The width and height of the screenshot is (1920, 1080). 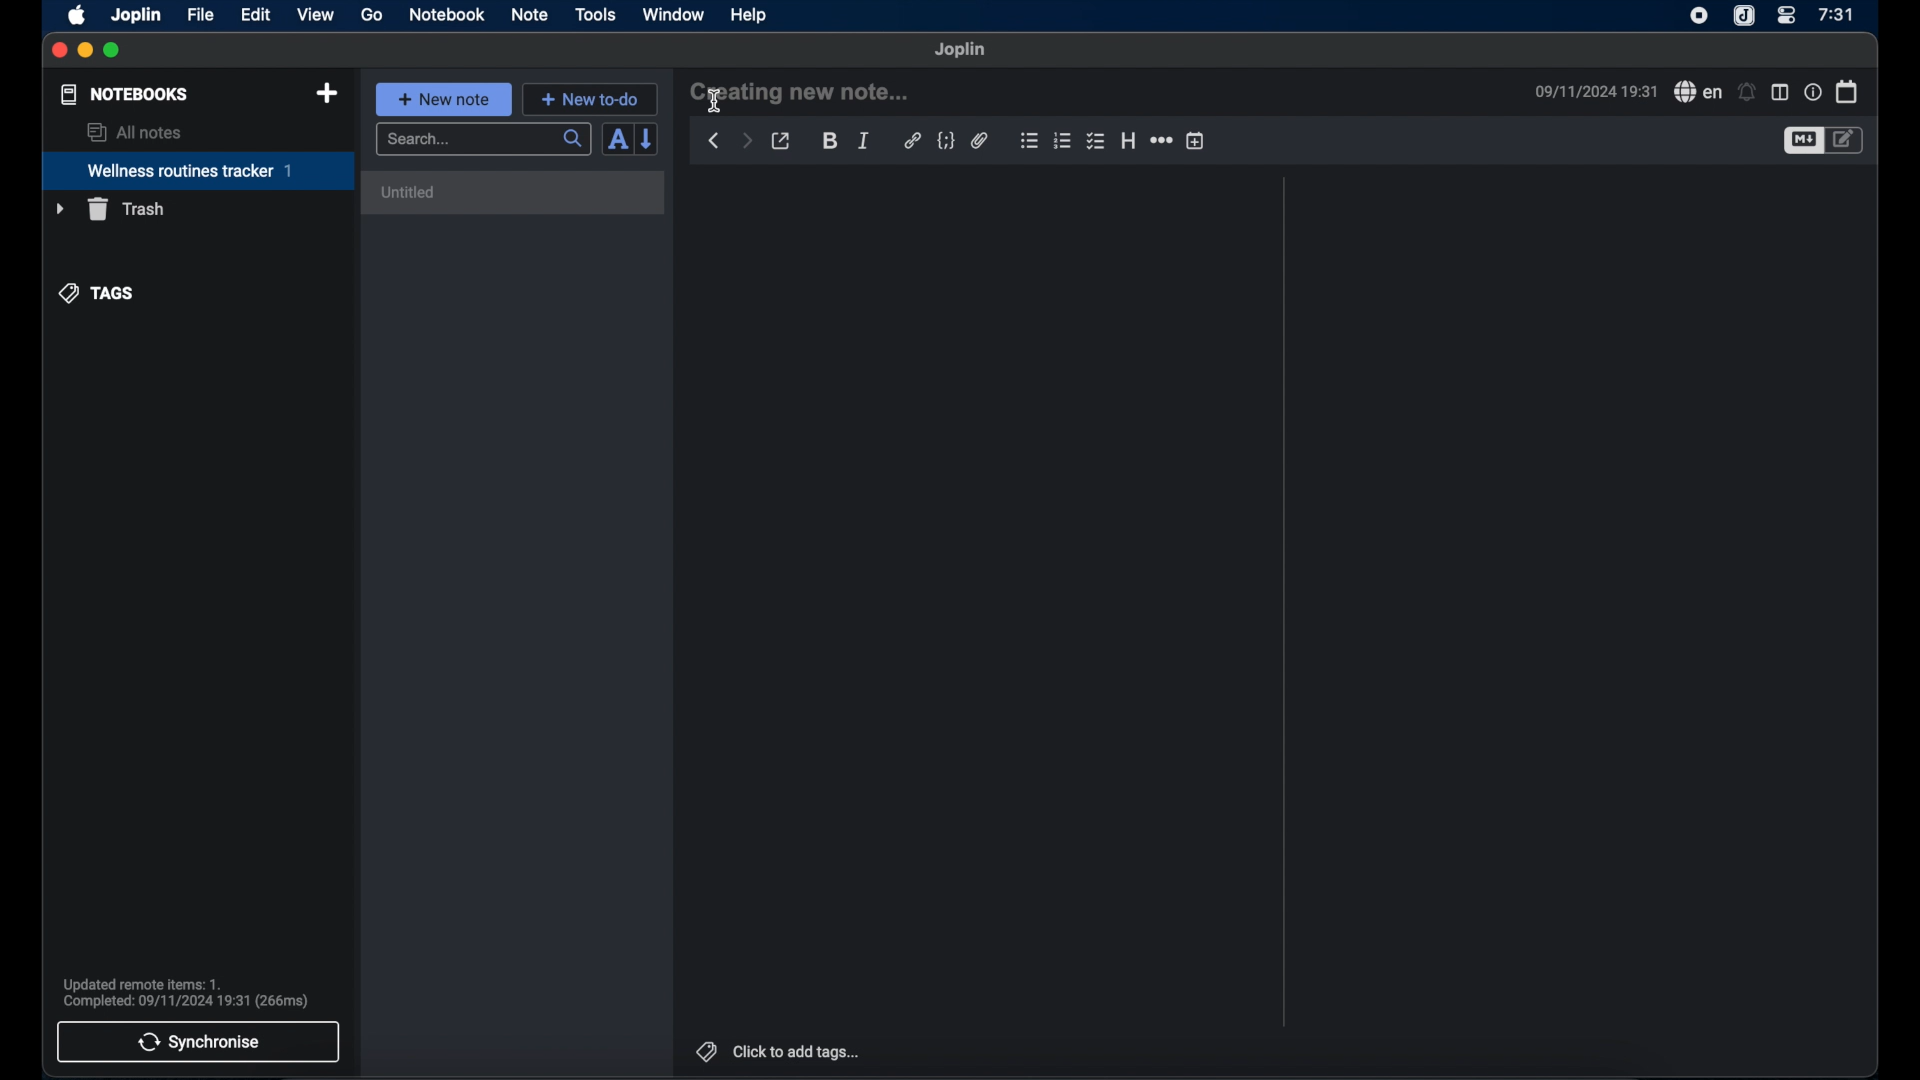 I want to click on toggle editor layout, so click(x=1779, y=92).